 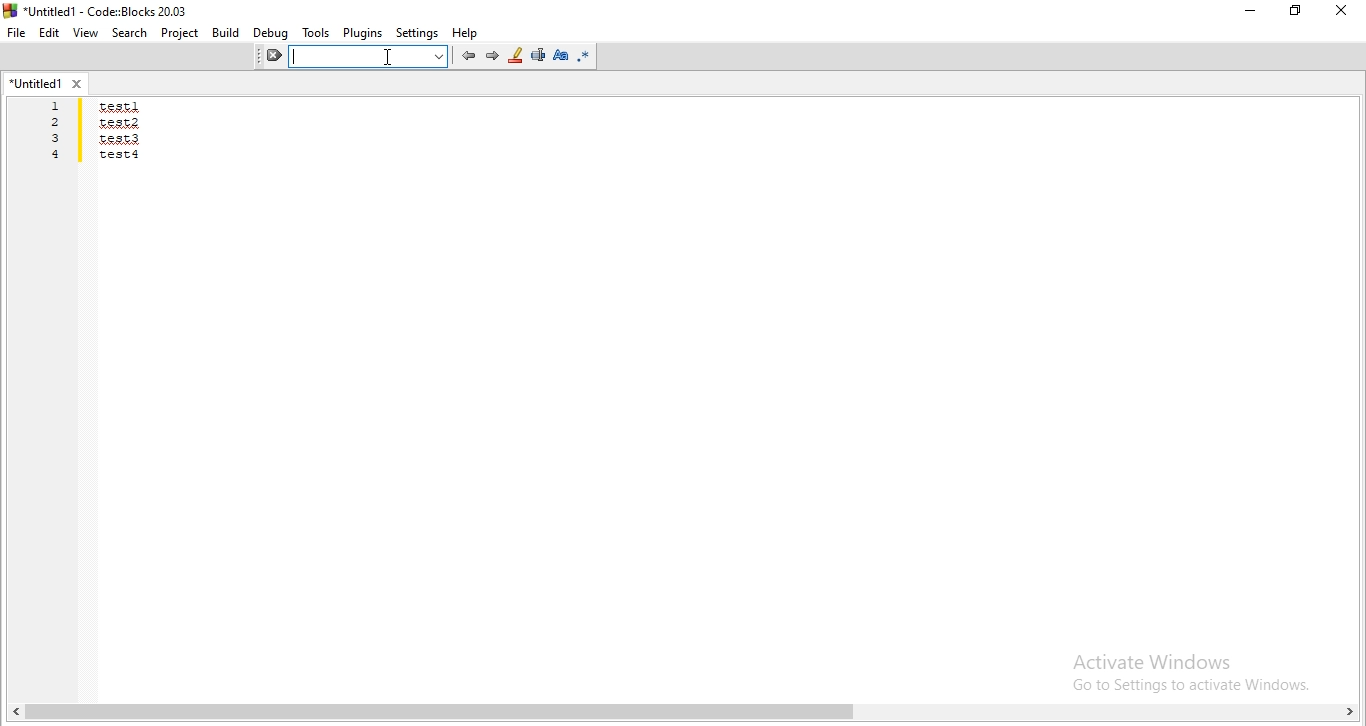 I want to click on cursor, so click(x=389, y=61).